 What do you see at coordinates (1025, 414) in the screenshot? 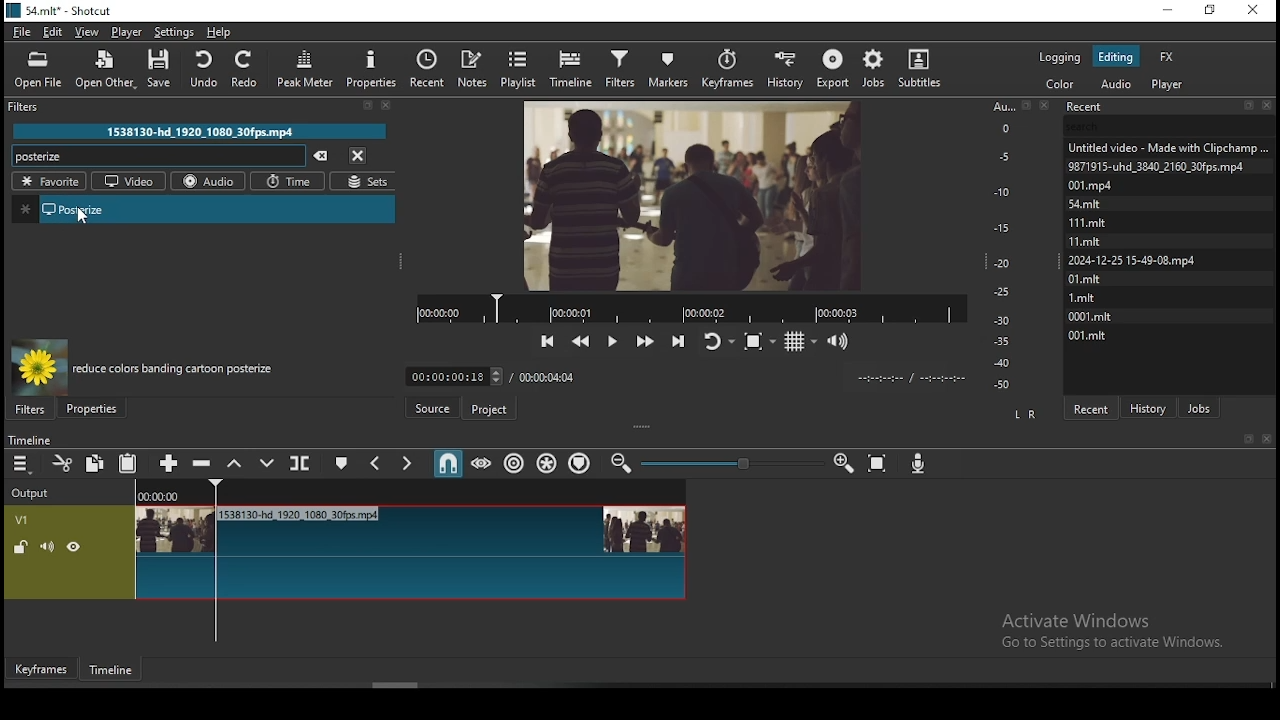
I see `L R` at bounding box center [1025, 414].